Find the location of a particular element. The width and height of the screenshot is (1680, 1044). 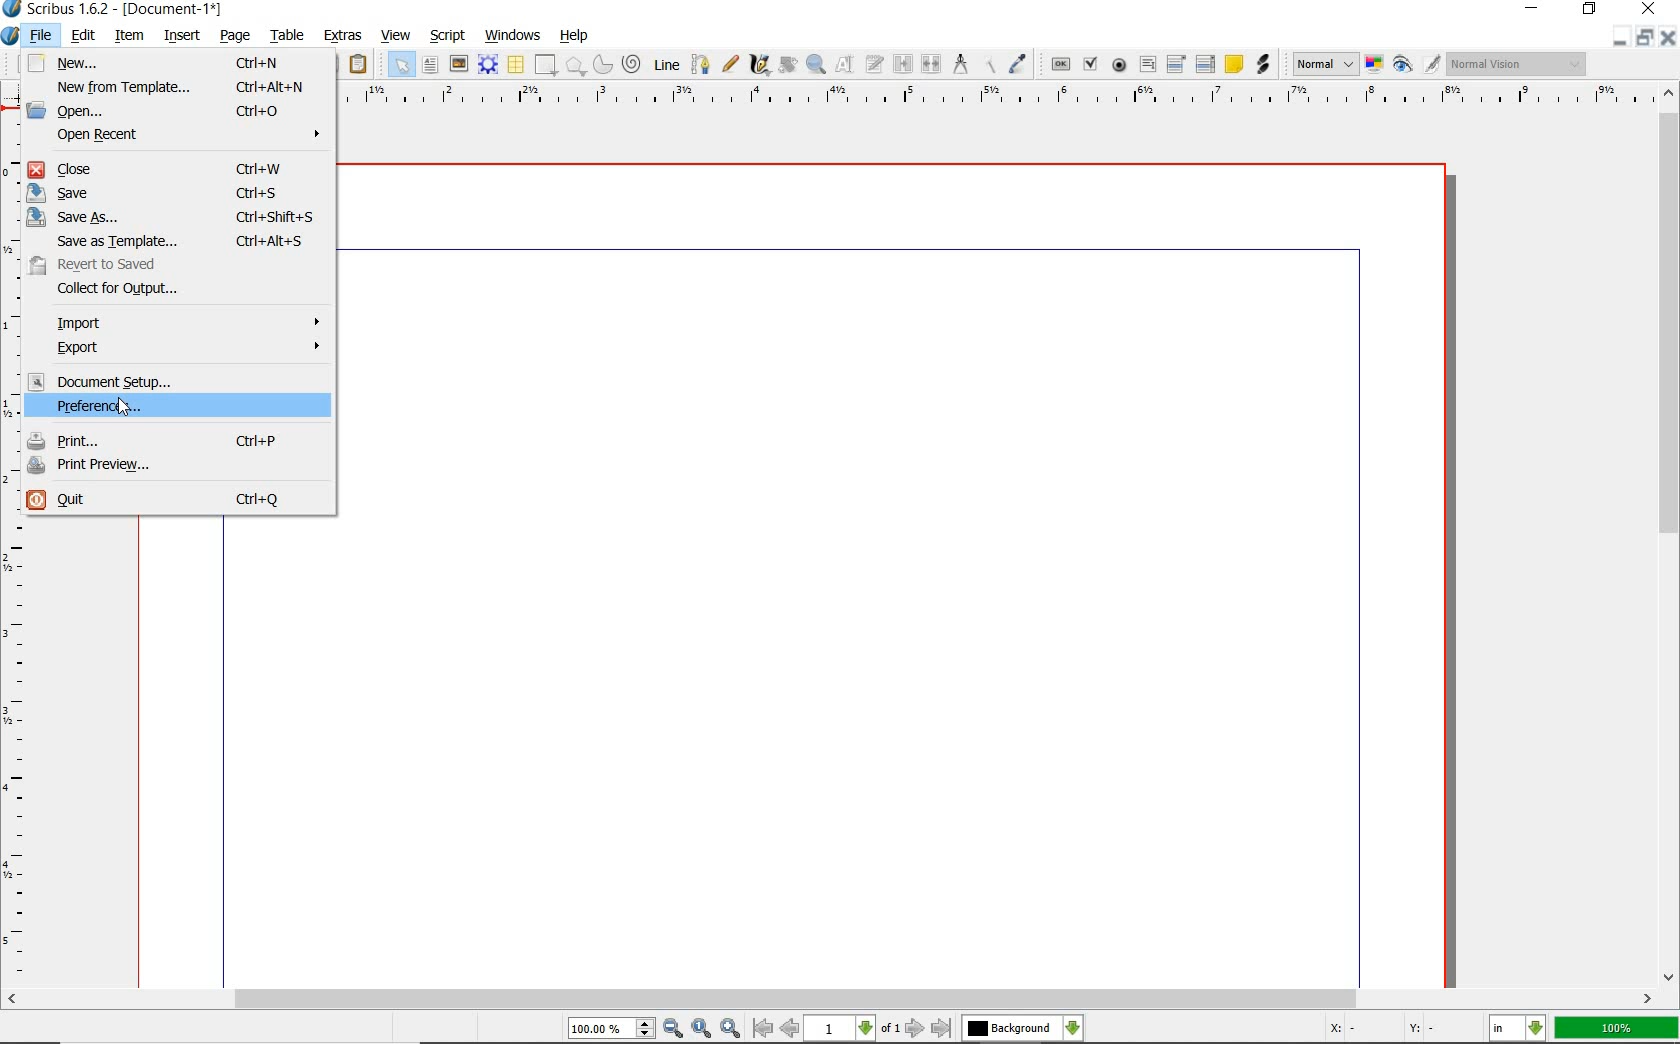

measurements is located at coordinates (961, 65).